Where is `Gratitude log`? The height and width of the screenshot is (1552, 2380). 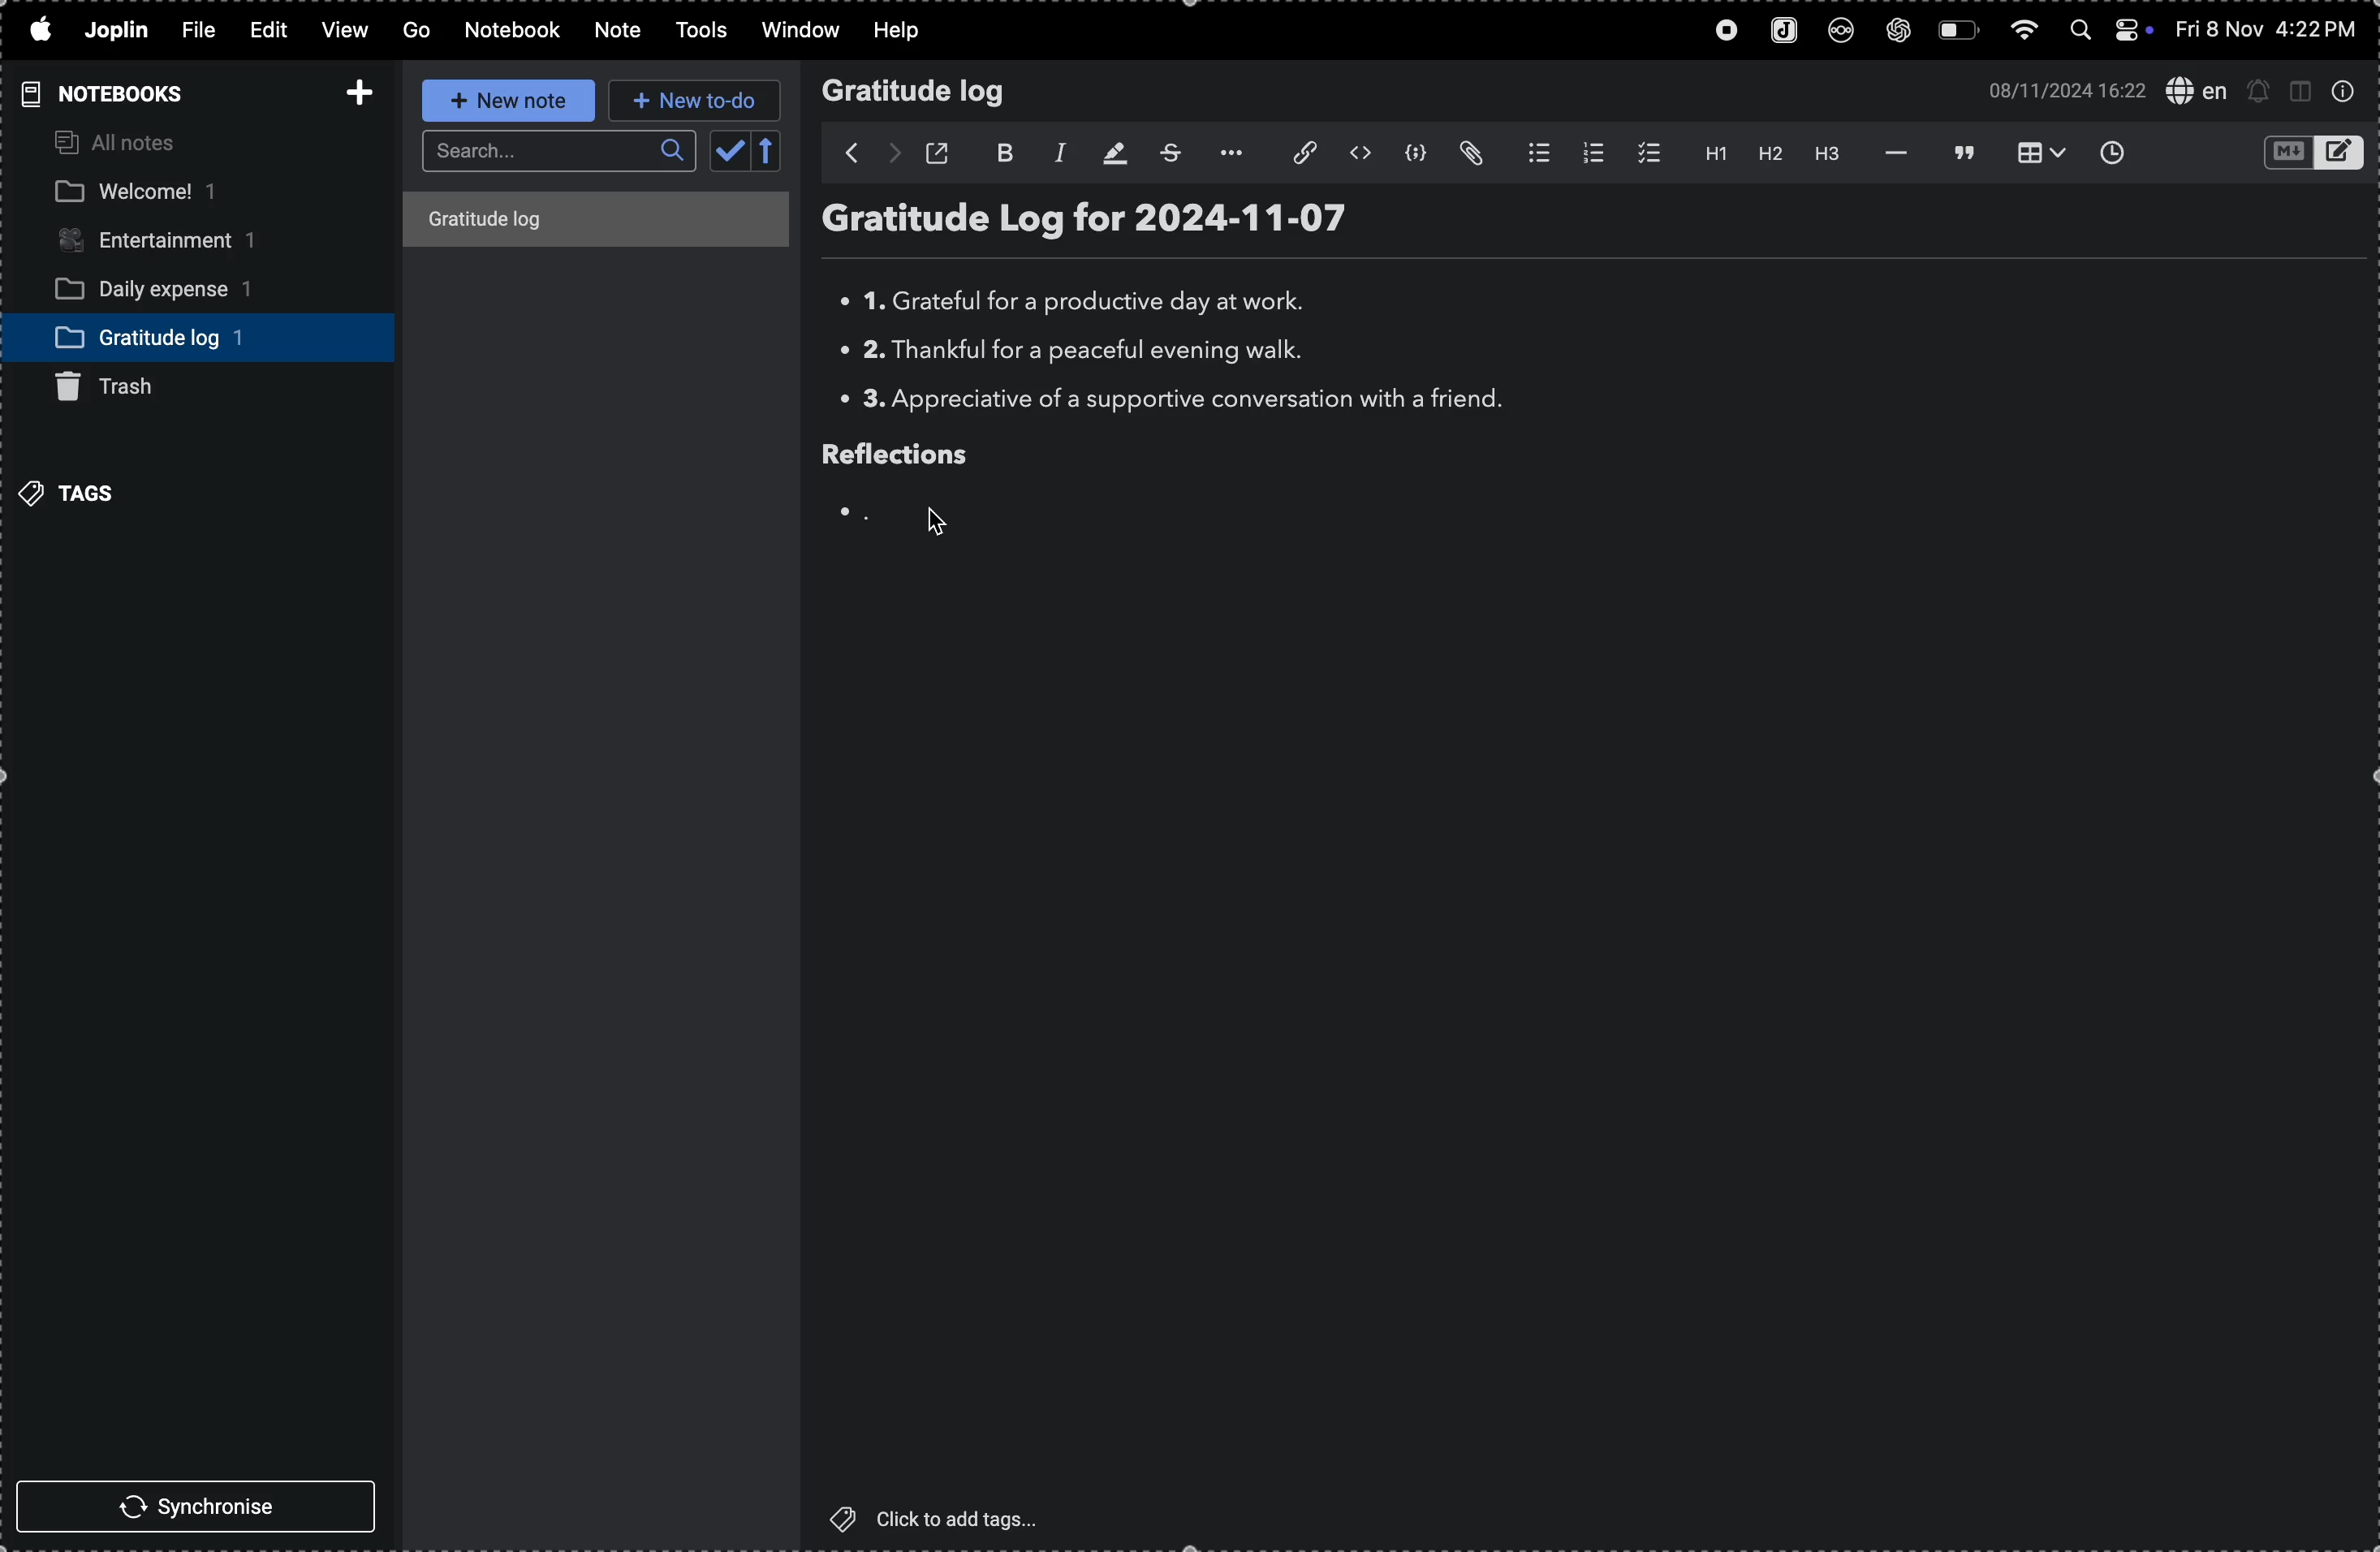
Gratitude log is located at coordinates (917, 92).